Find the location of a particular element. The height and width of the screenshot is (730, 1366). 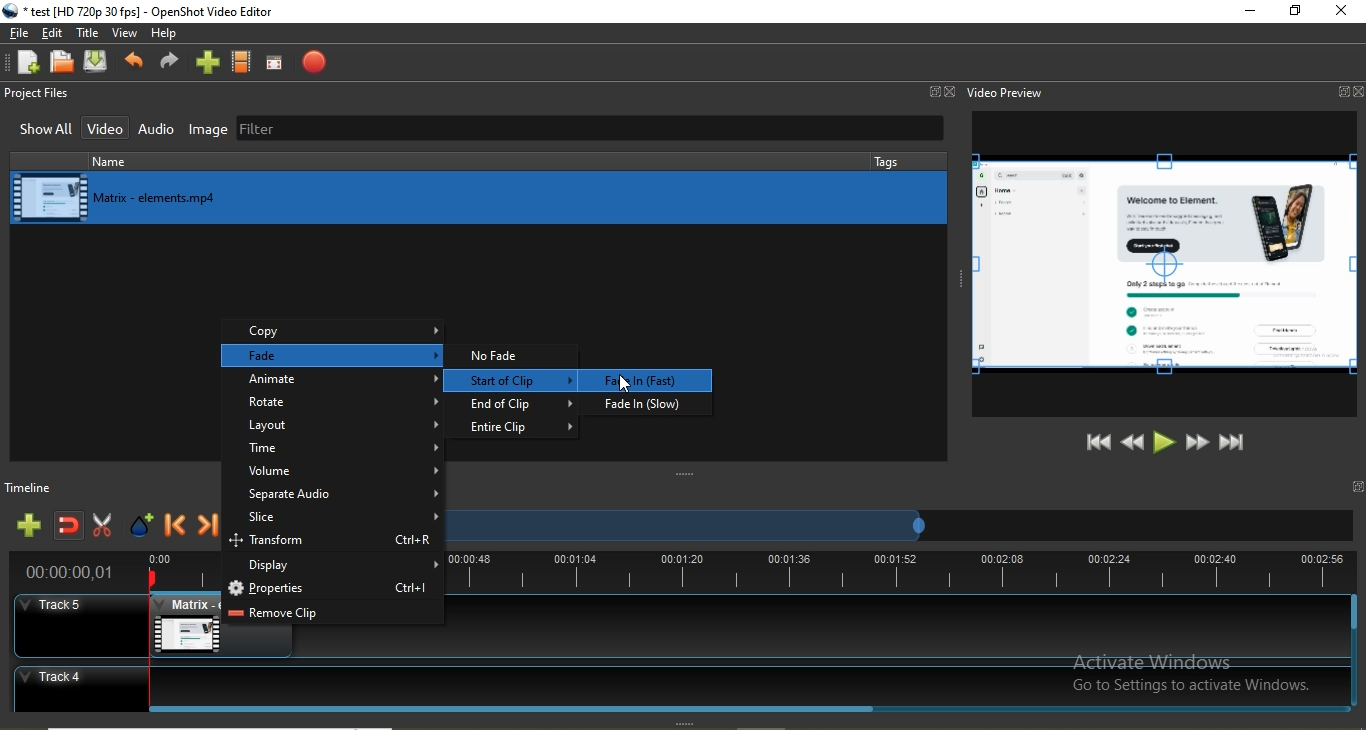

Export video is located at coordinates (310, 62).